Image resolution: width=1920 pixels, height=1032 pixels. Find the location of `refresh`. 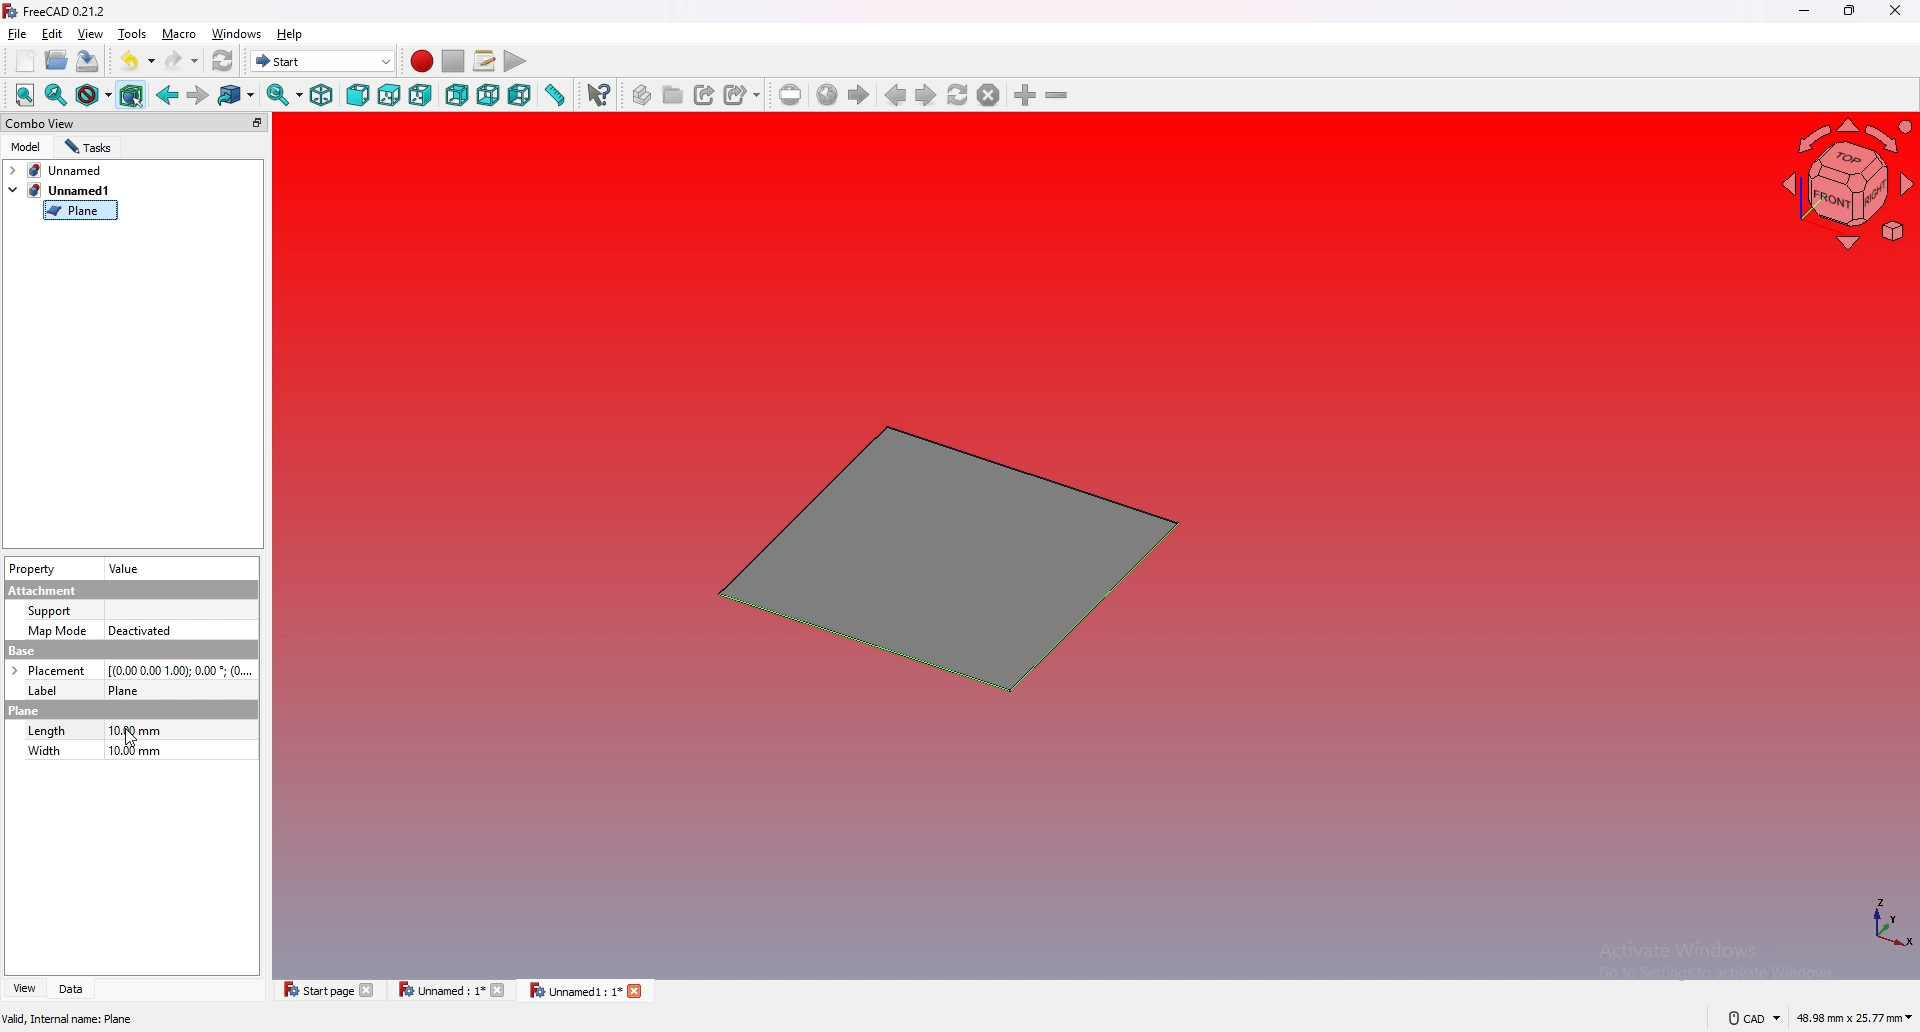

refresh is located at coordinates (224, 62).